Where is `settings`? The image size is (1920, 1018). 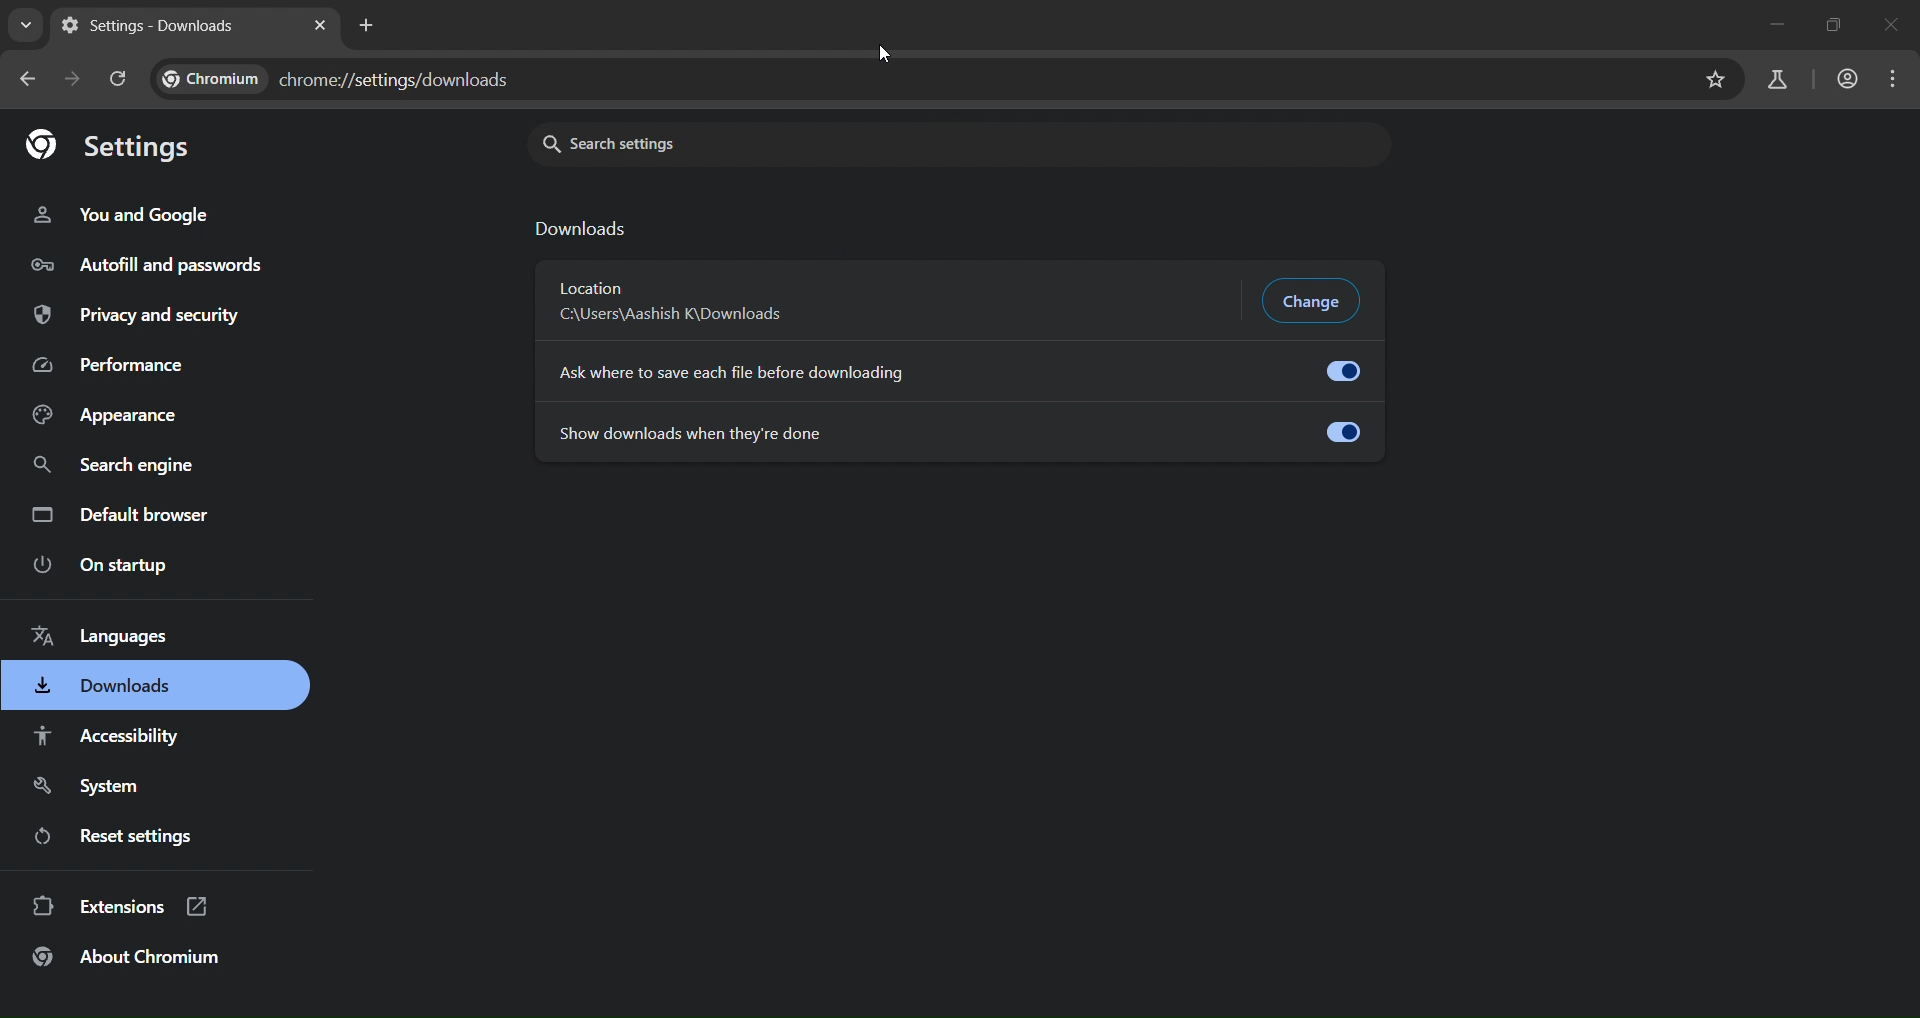 settings is located at coordinates (112, 146).